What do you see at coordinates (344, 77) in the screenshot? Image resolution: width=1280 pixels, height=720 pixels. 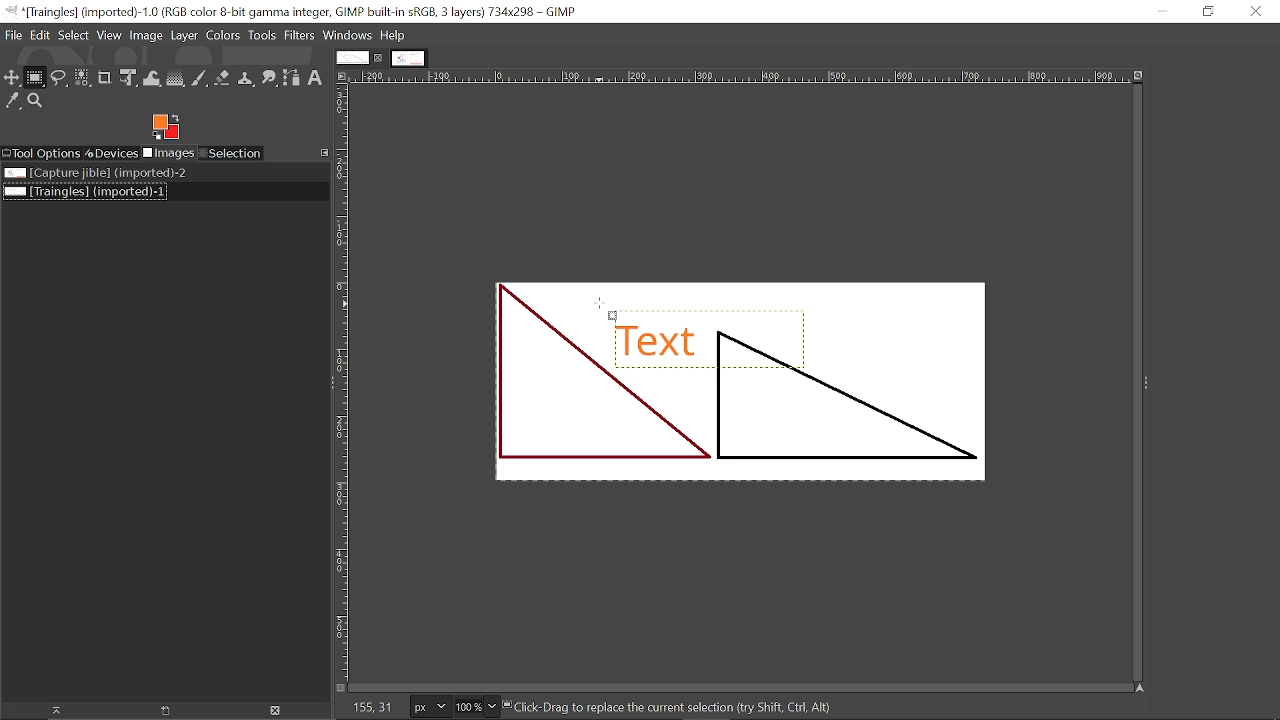 I see `Access this image menu` at bounding box center [344, 77].